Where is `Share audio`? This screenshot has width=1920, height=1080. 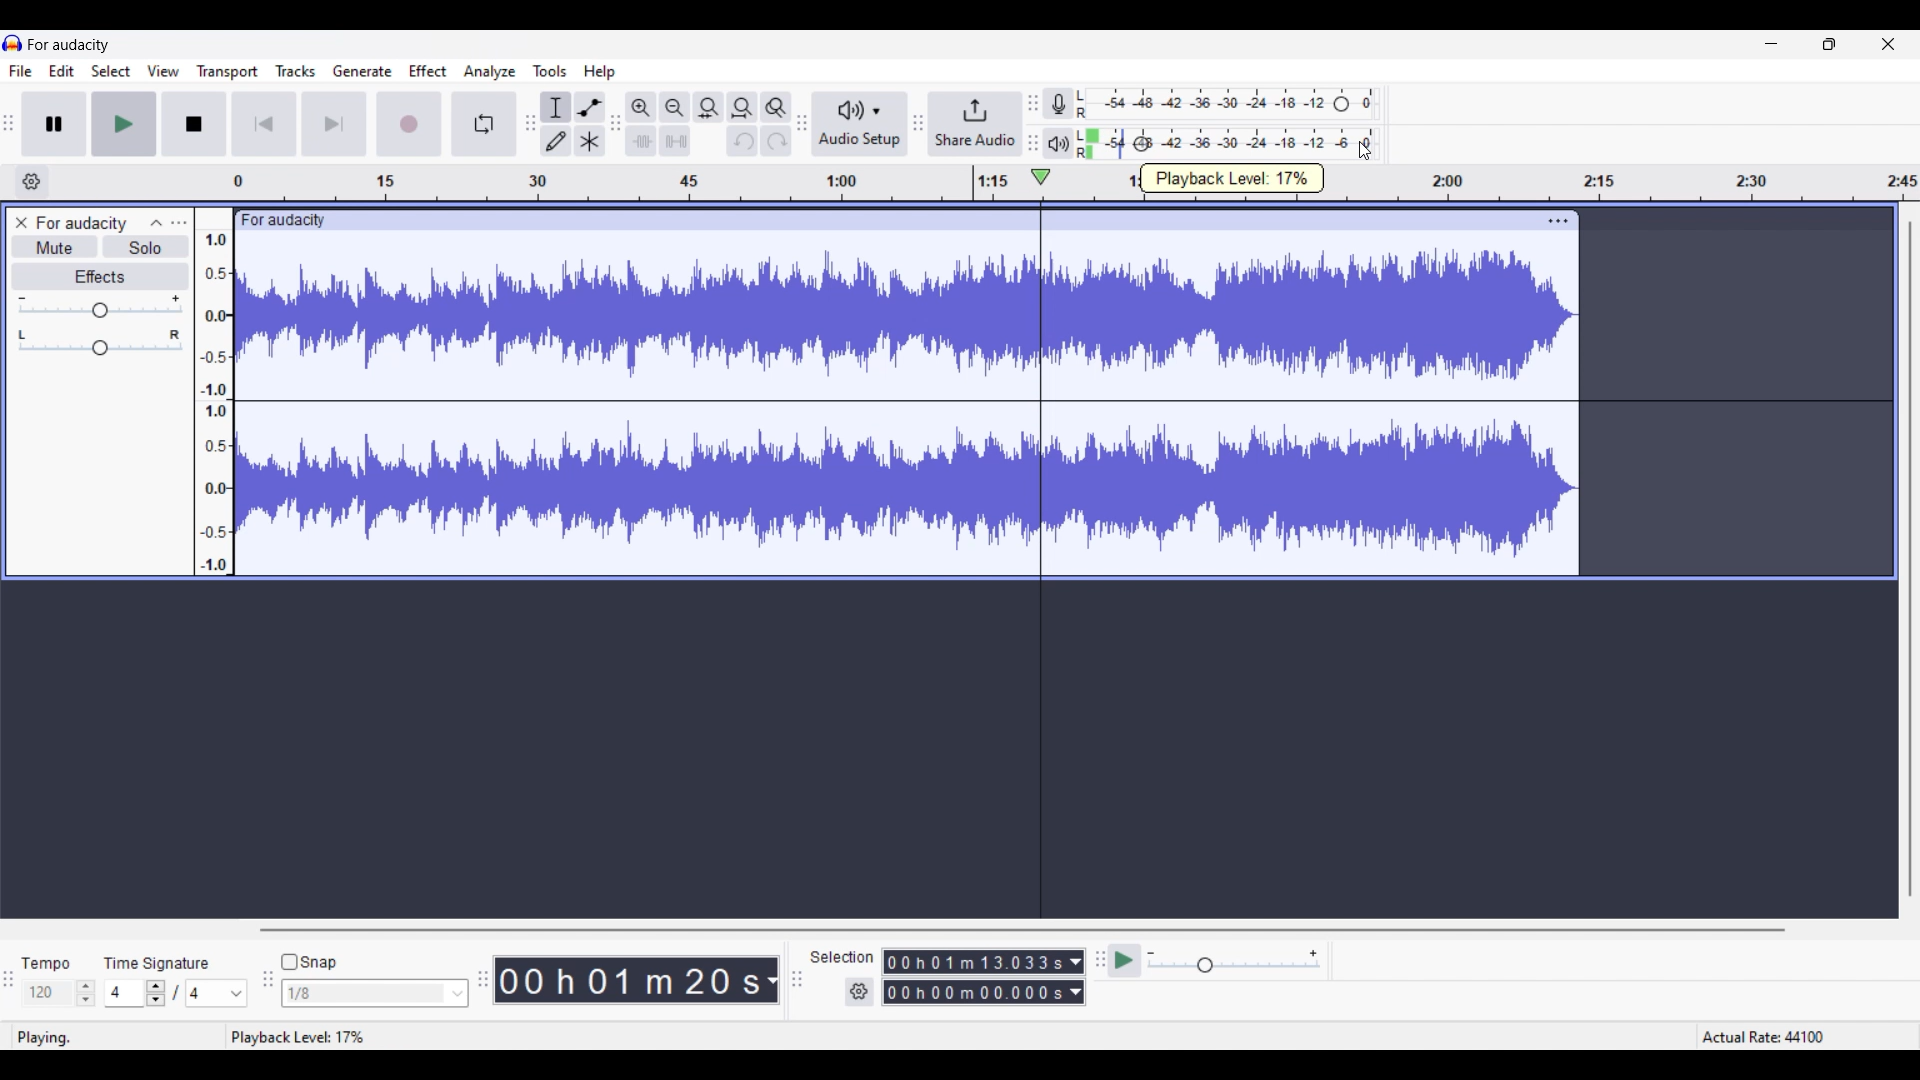 Share audio is located at coordinates (975, 124).